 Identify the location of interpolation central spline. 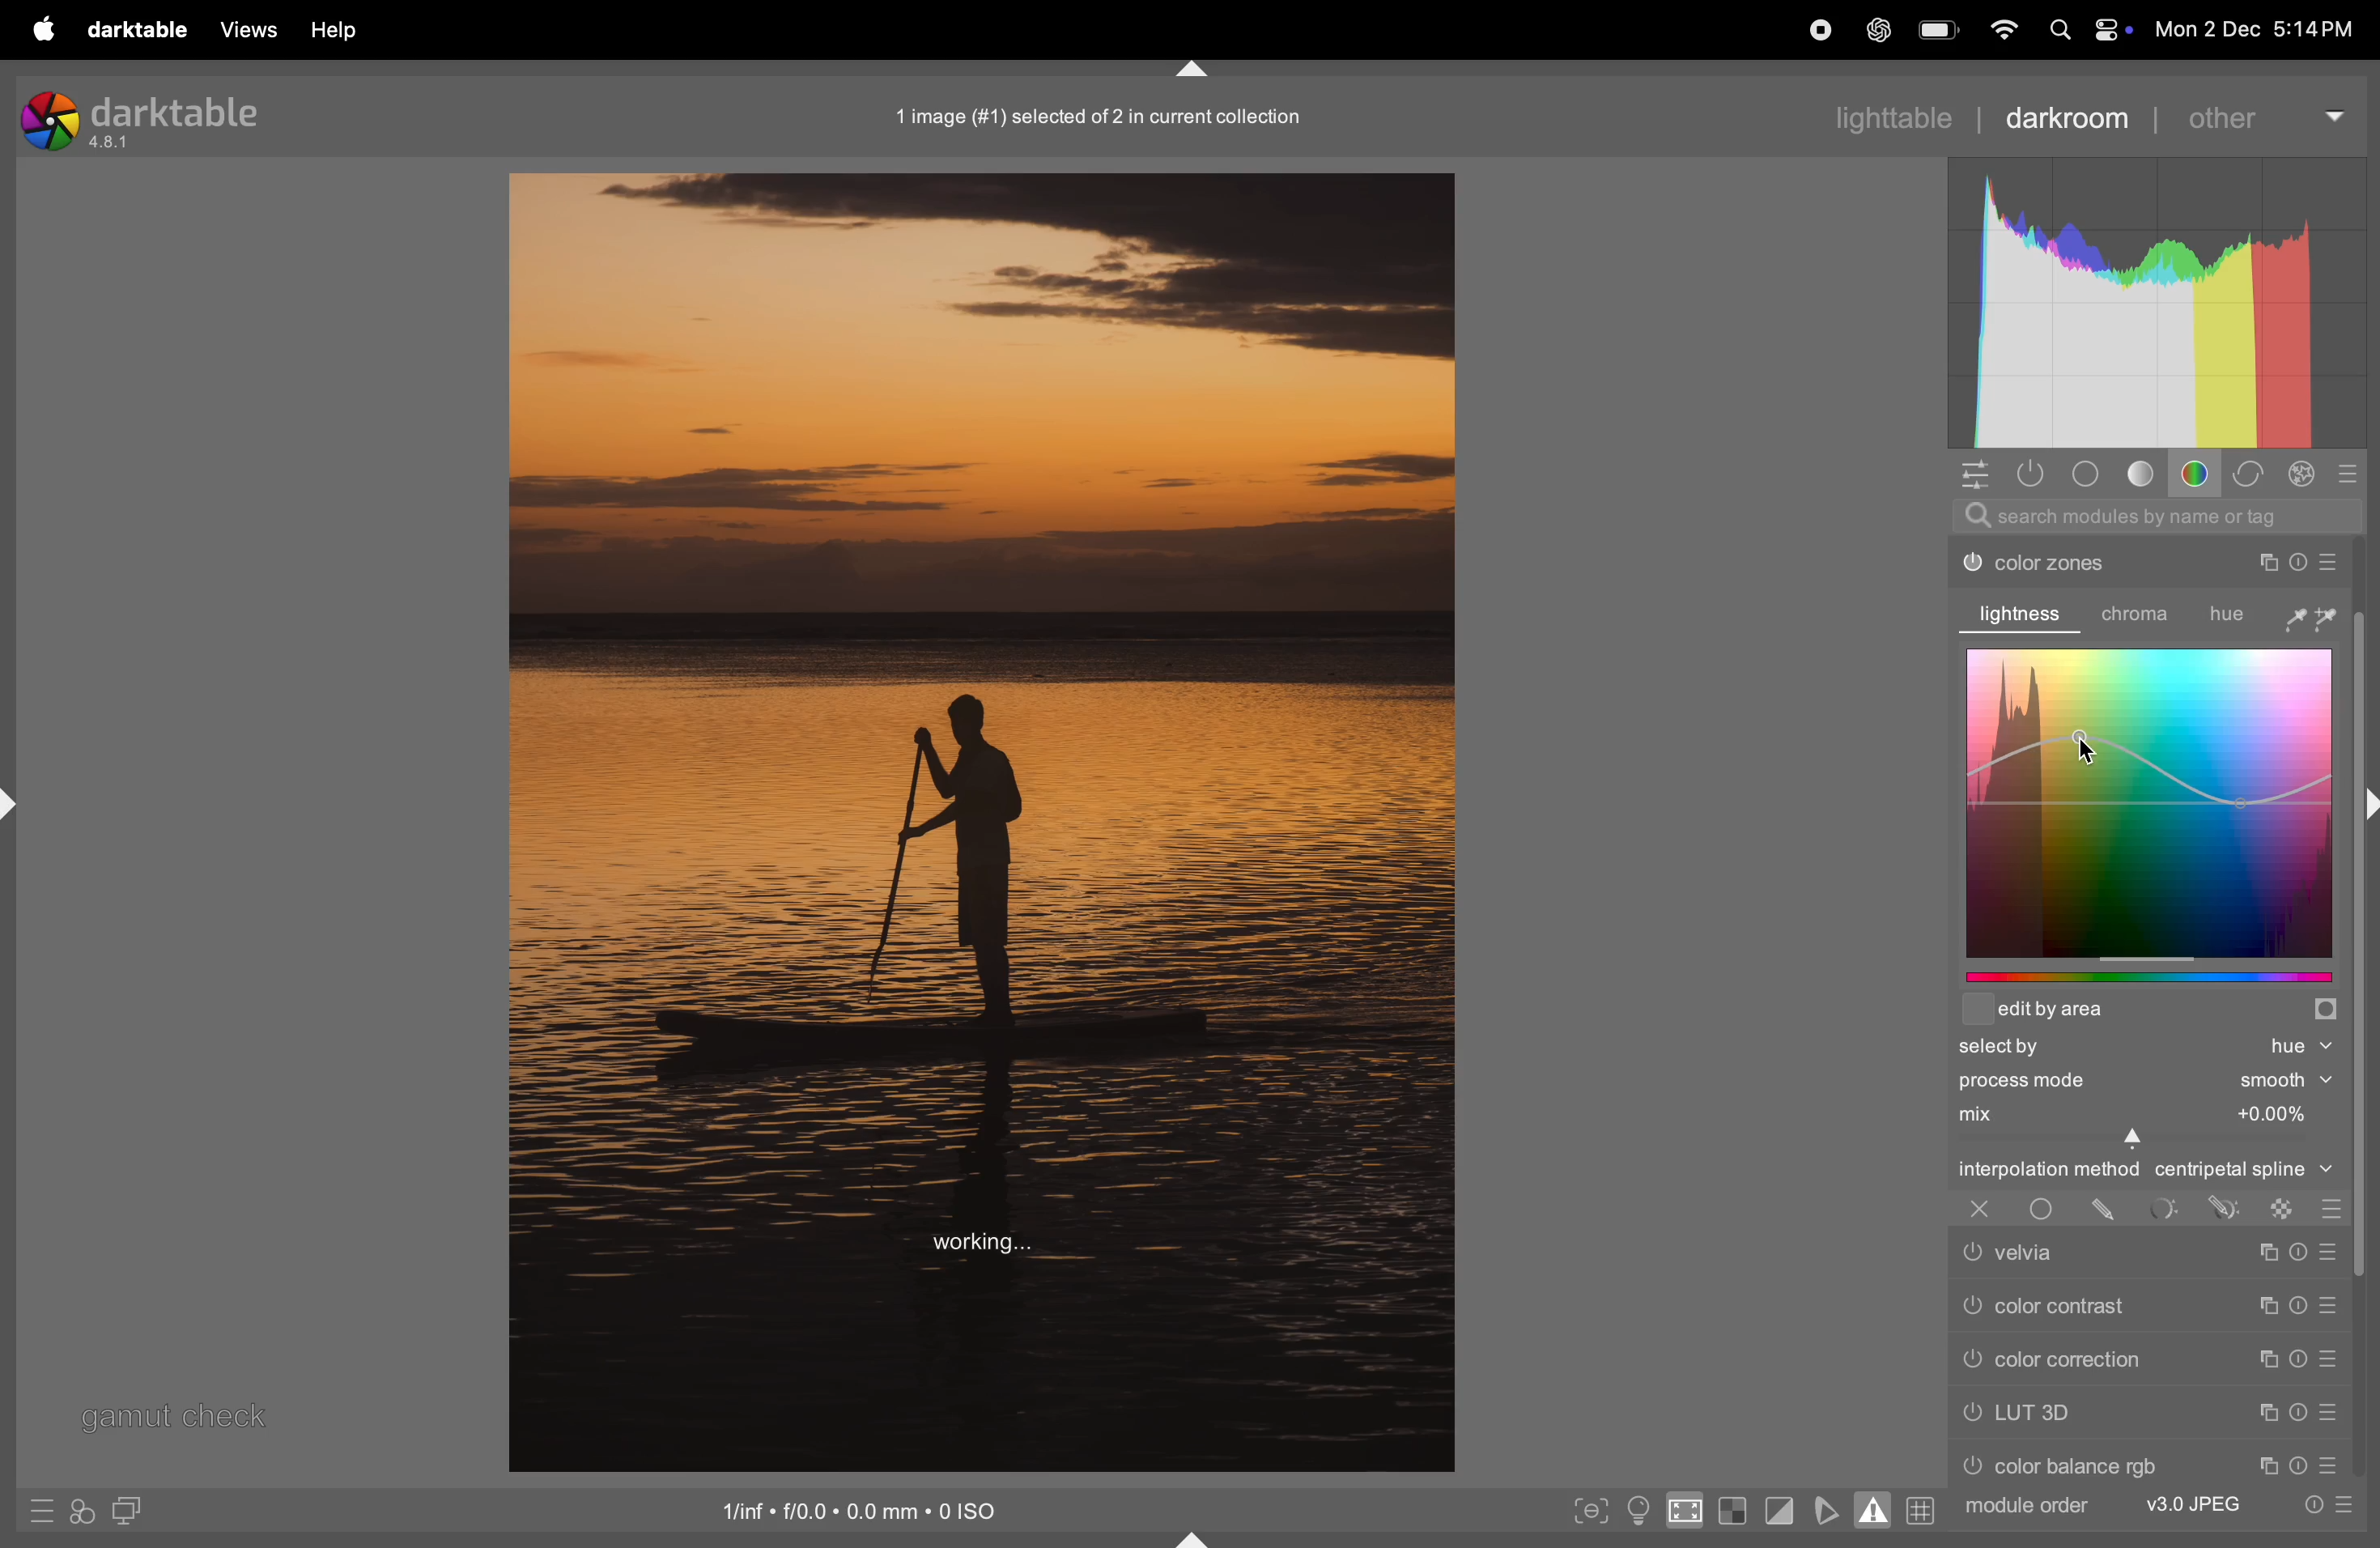
(2143, 1172).